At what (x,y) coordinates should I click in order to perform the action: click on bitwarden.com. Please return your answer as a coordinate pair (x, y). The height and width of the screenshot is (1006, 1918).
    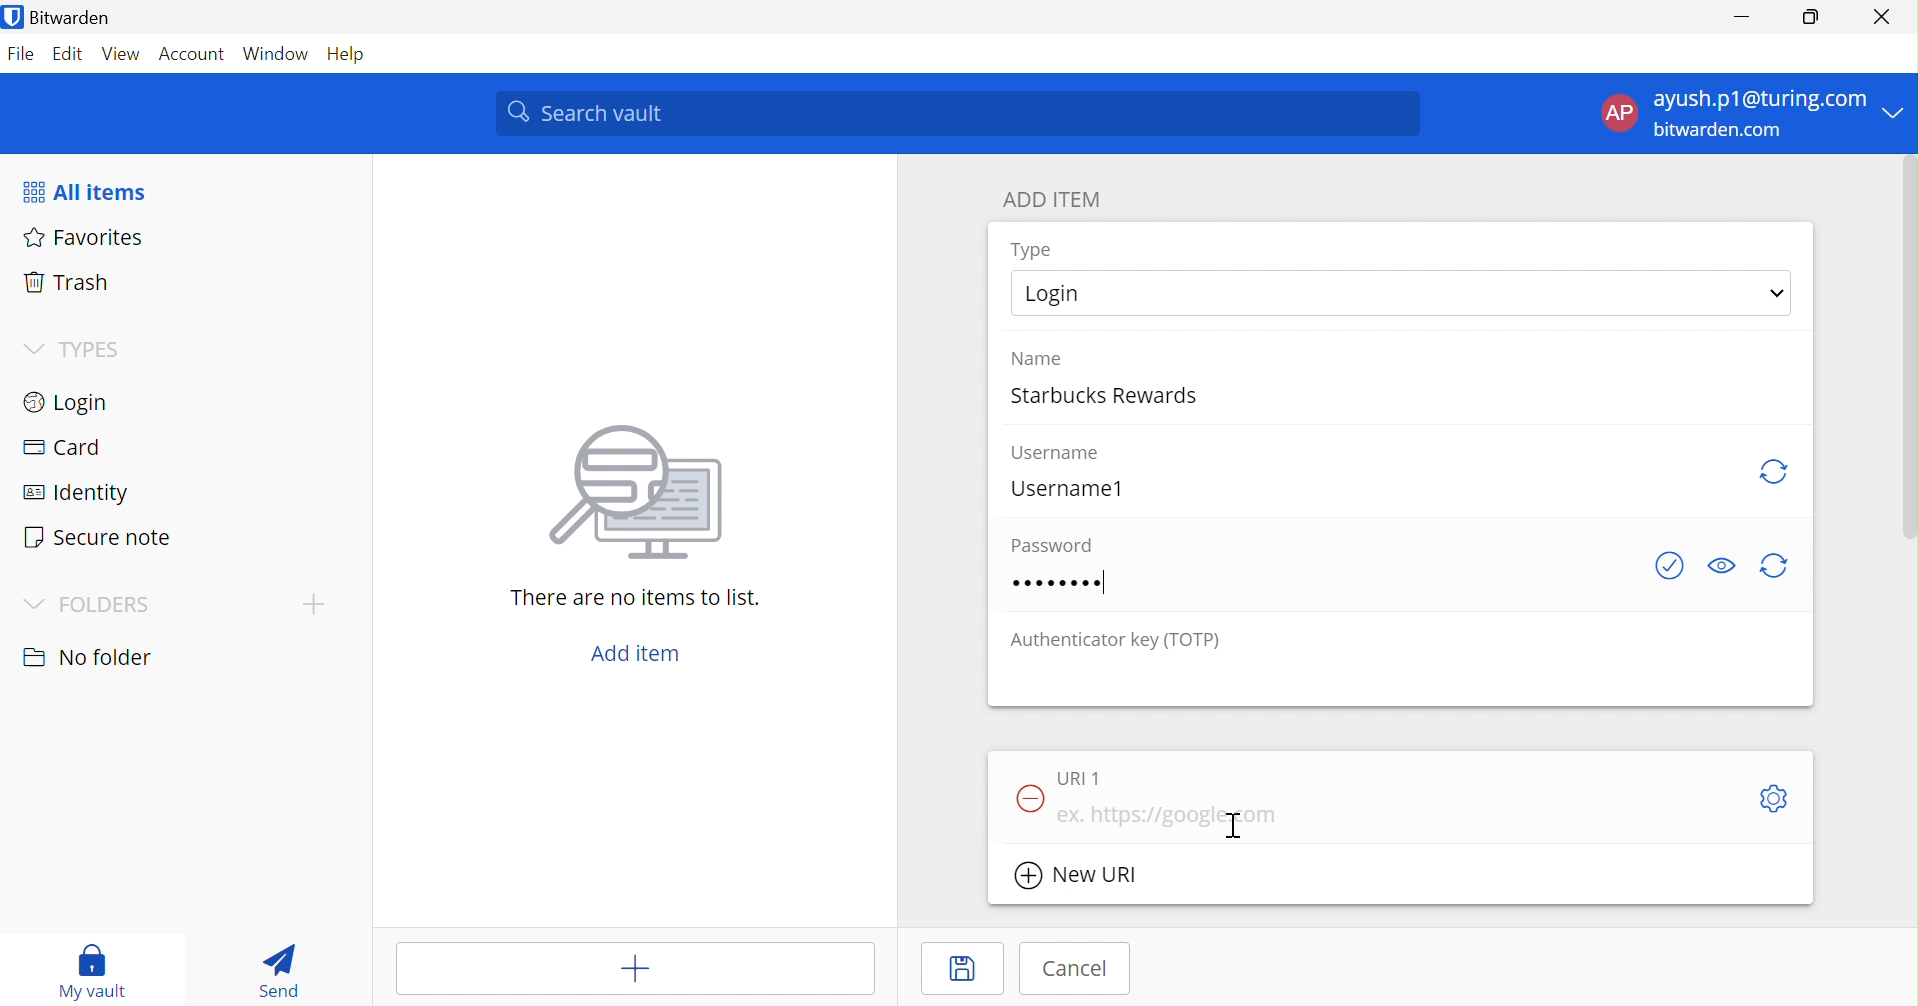
    Looking at the image, I should click on (1720, 131).